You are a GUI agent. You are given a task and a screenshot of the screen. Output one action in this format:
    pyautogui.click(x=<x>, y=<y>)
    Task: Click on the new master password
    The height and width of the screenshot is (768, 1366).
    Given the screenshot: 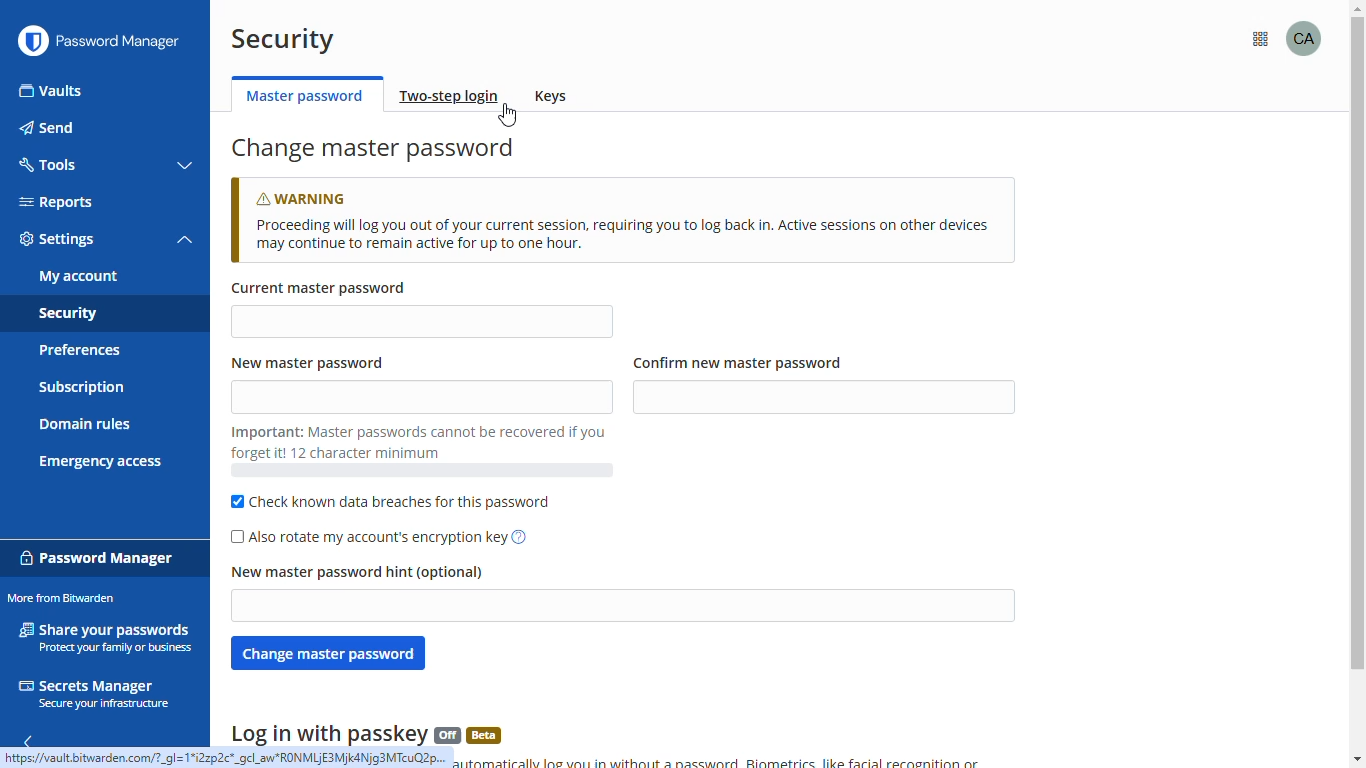 What is the action you would take?
    pyautogui.click(x=422, y=386)
    